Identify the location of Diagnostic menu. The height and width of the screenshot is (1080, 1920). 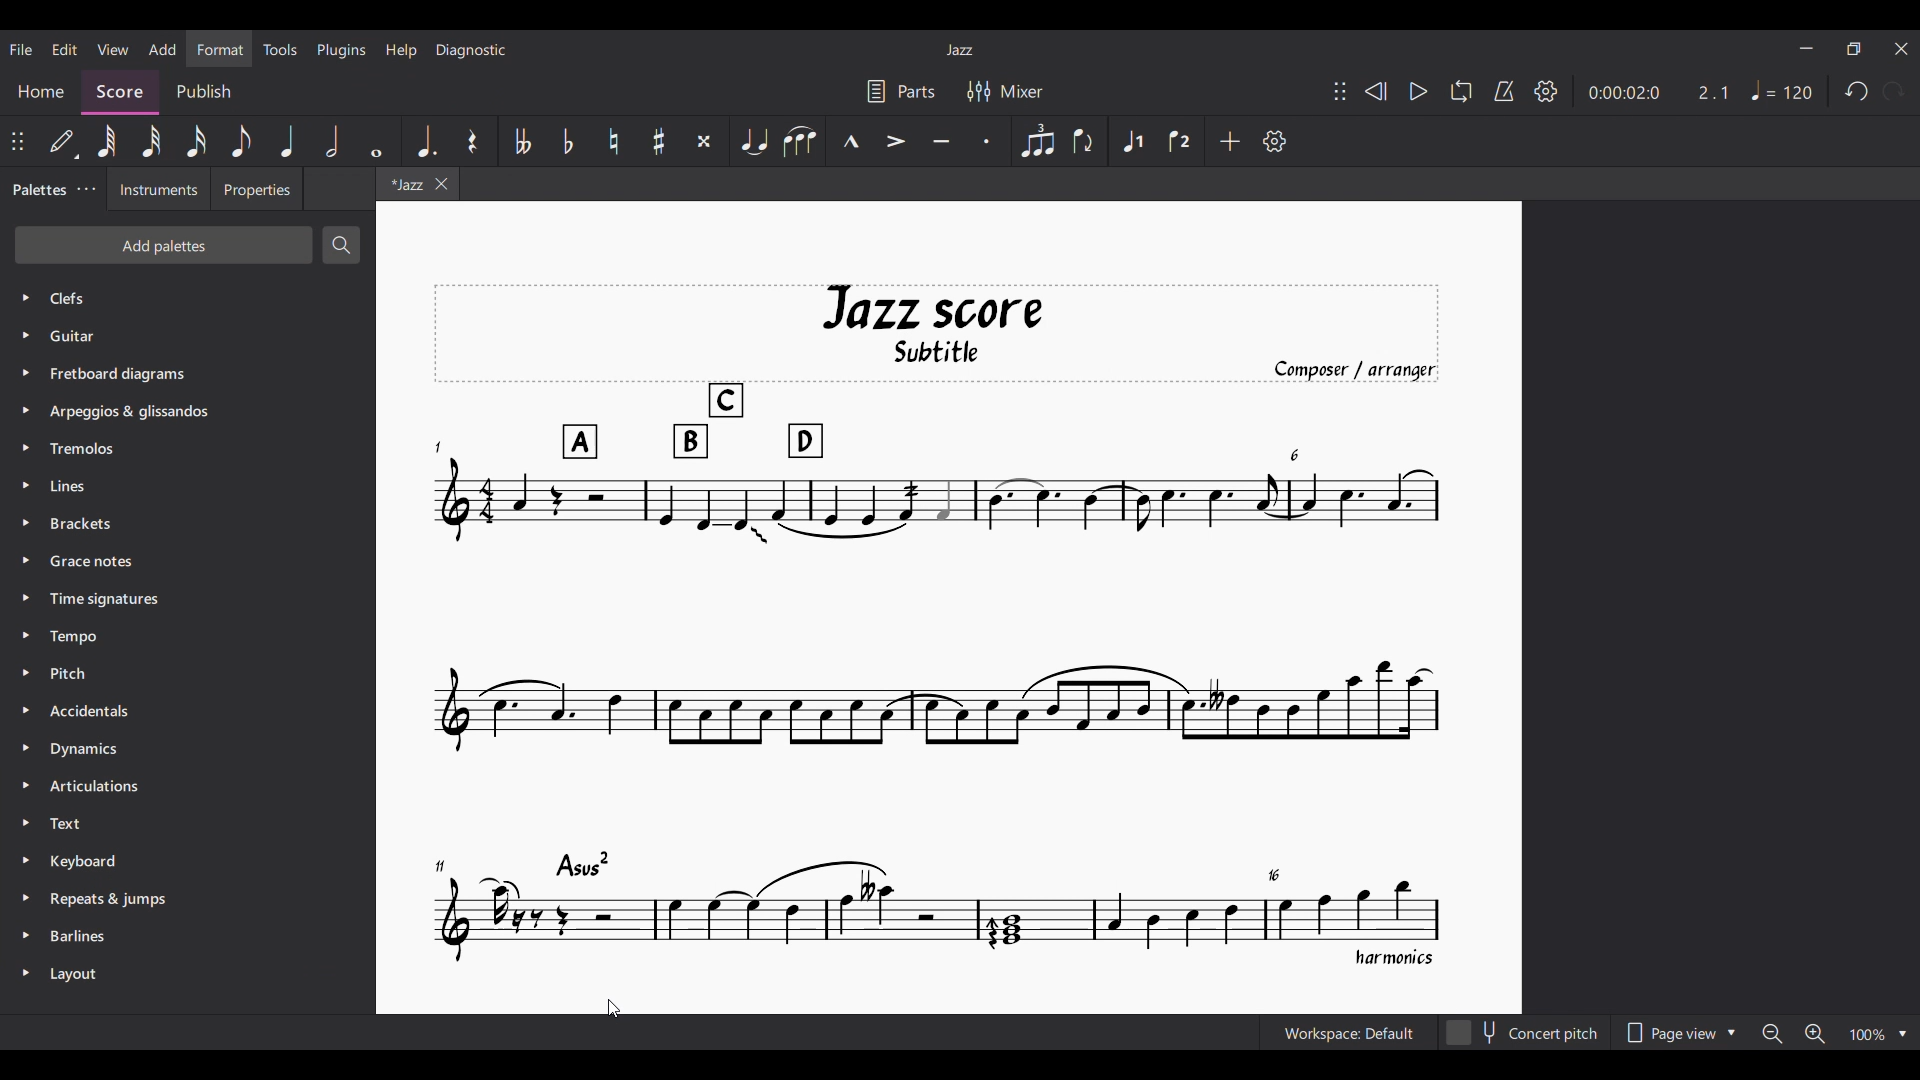
(470, 51).